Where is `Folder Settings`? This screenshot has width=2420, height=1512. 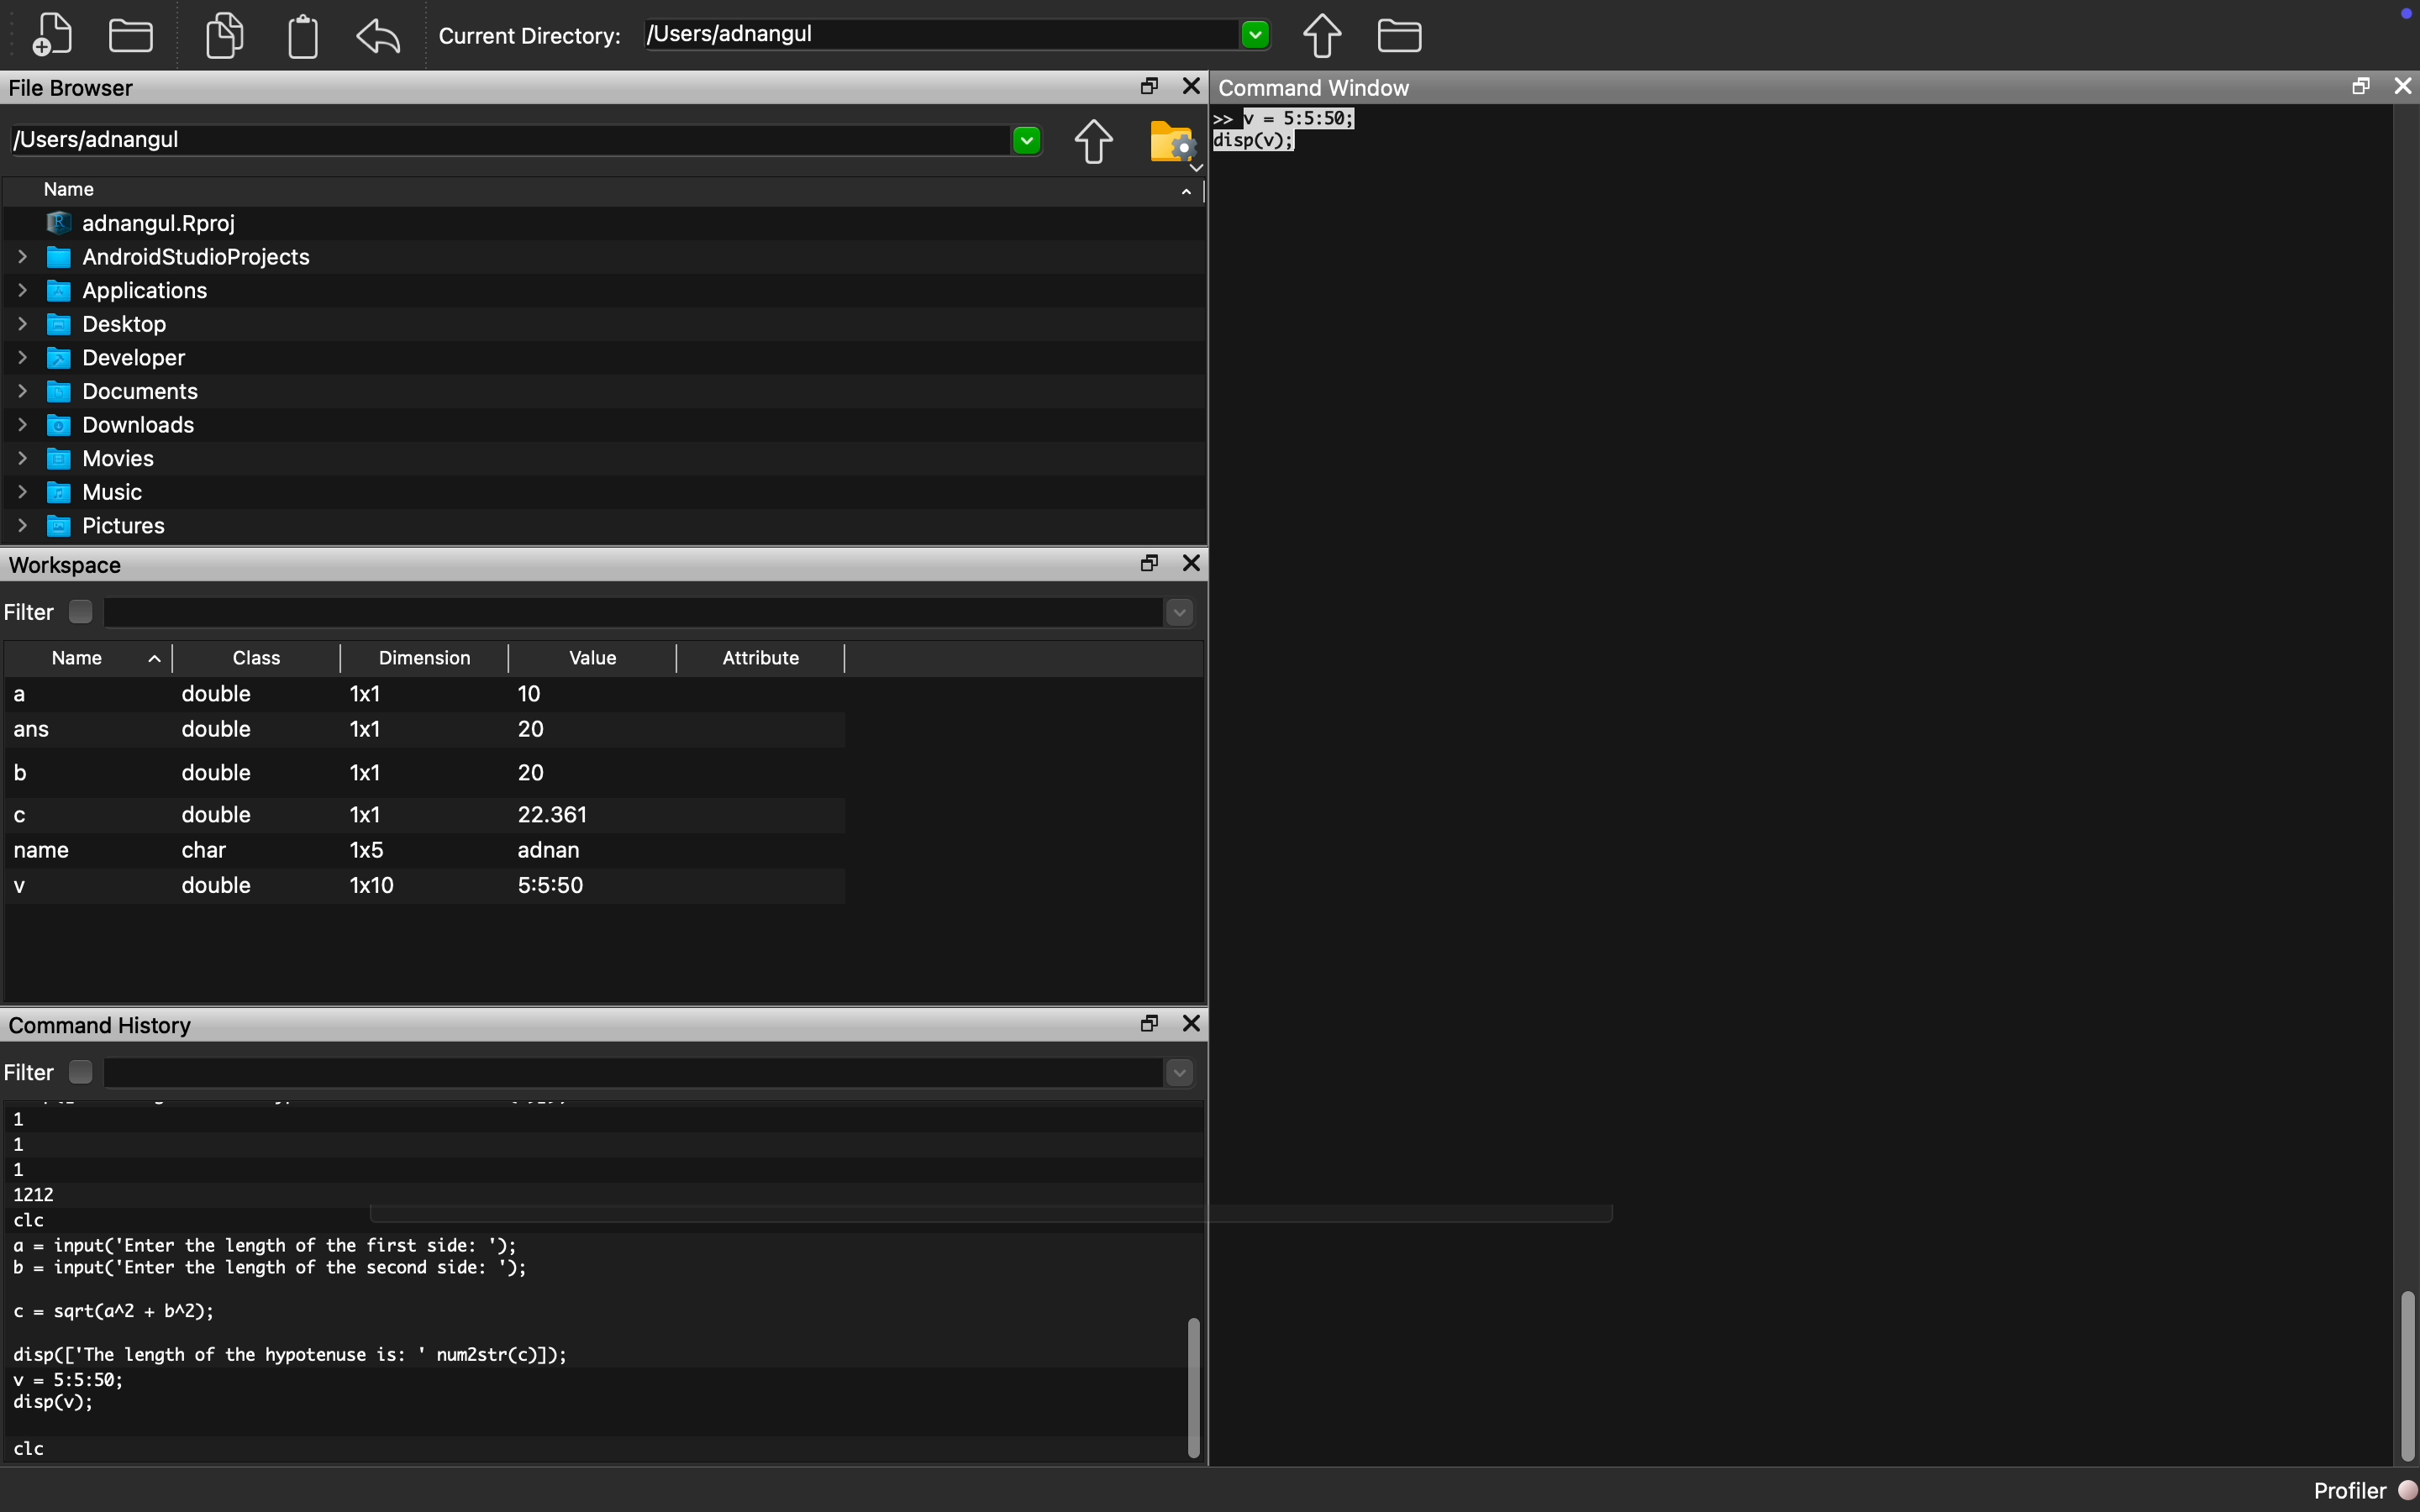 Folder Settings is located at coordinates (1173, 145).